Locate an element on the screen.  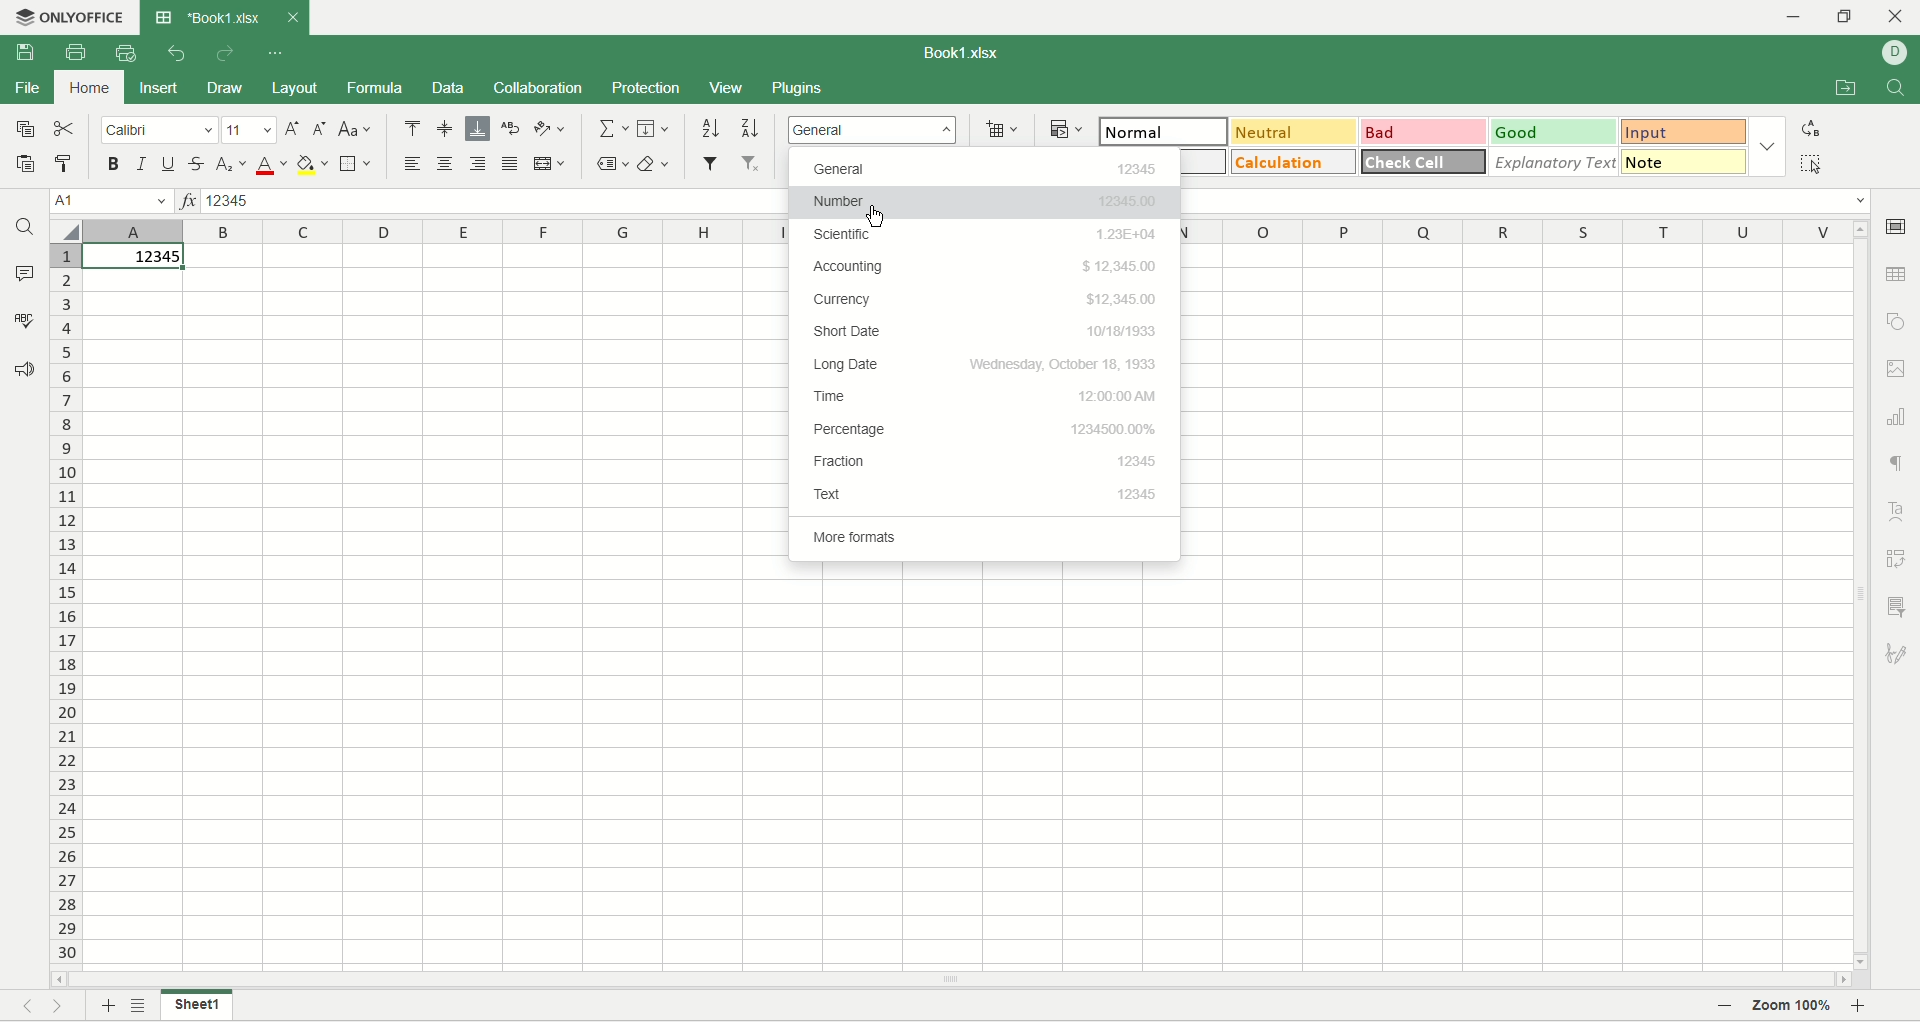
general is located at coordinates (987, 168).